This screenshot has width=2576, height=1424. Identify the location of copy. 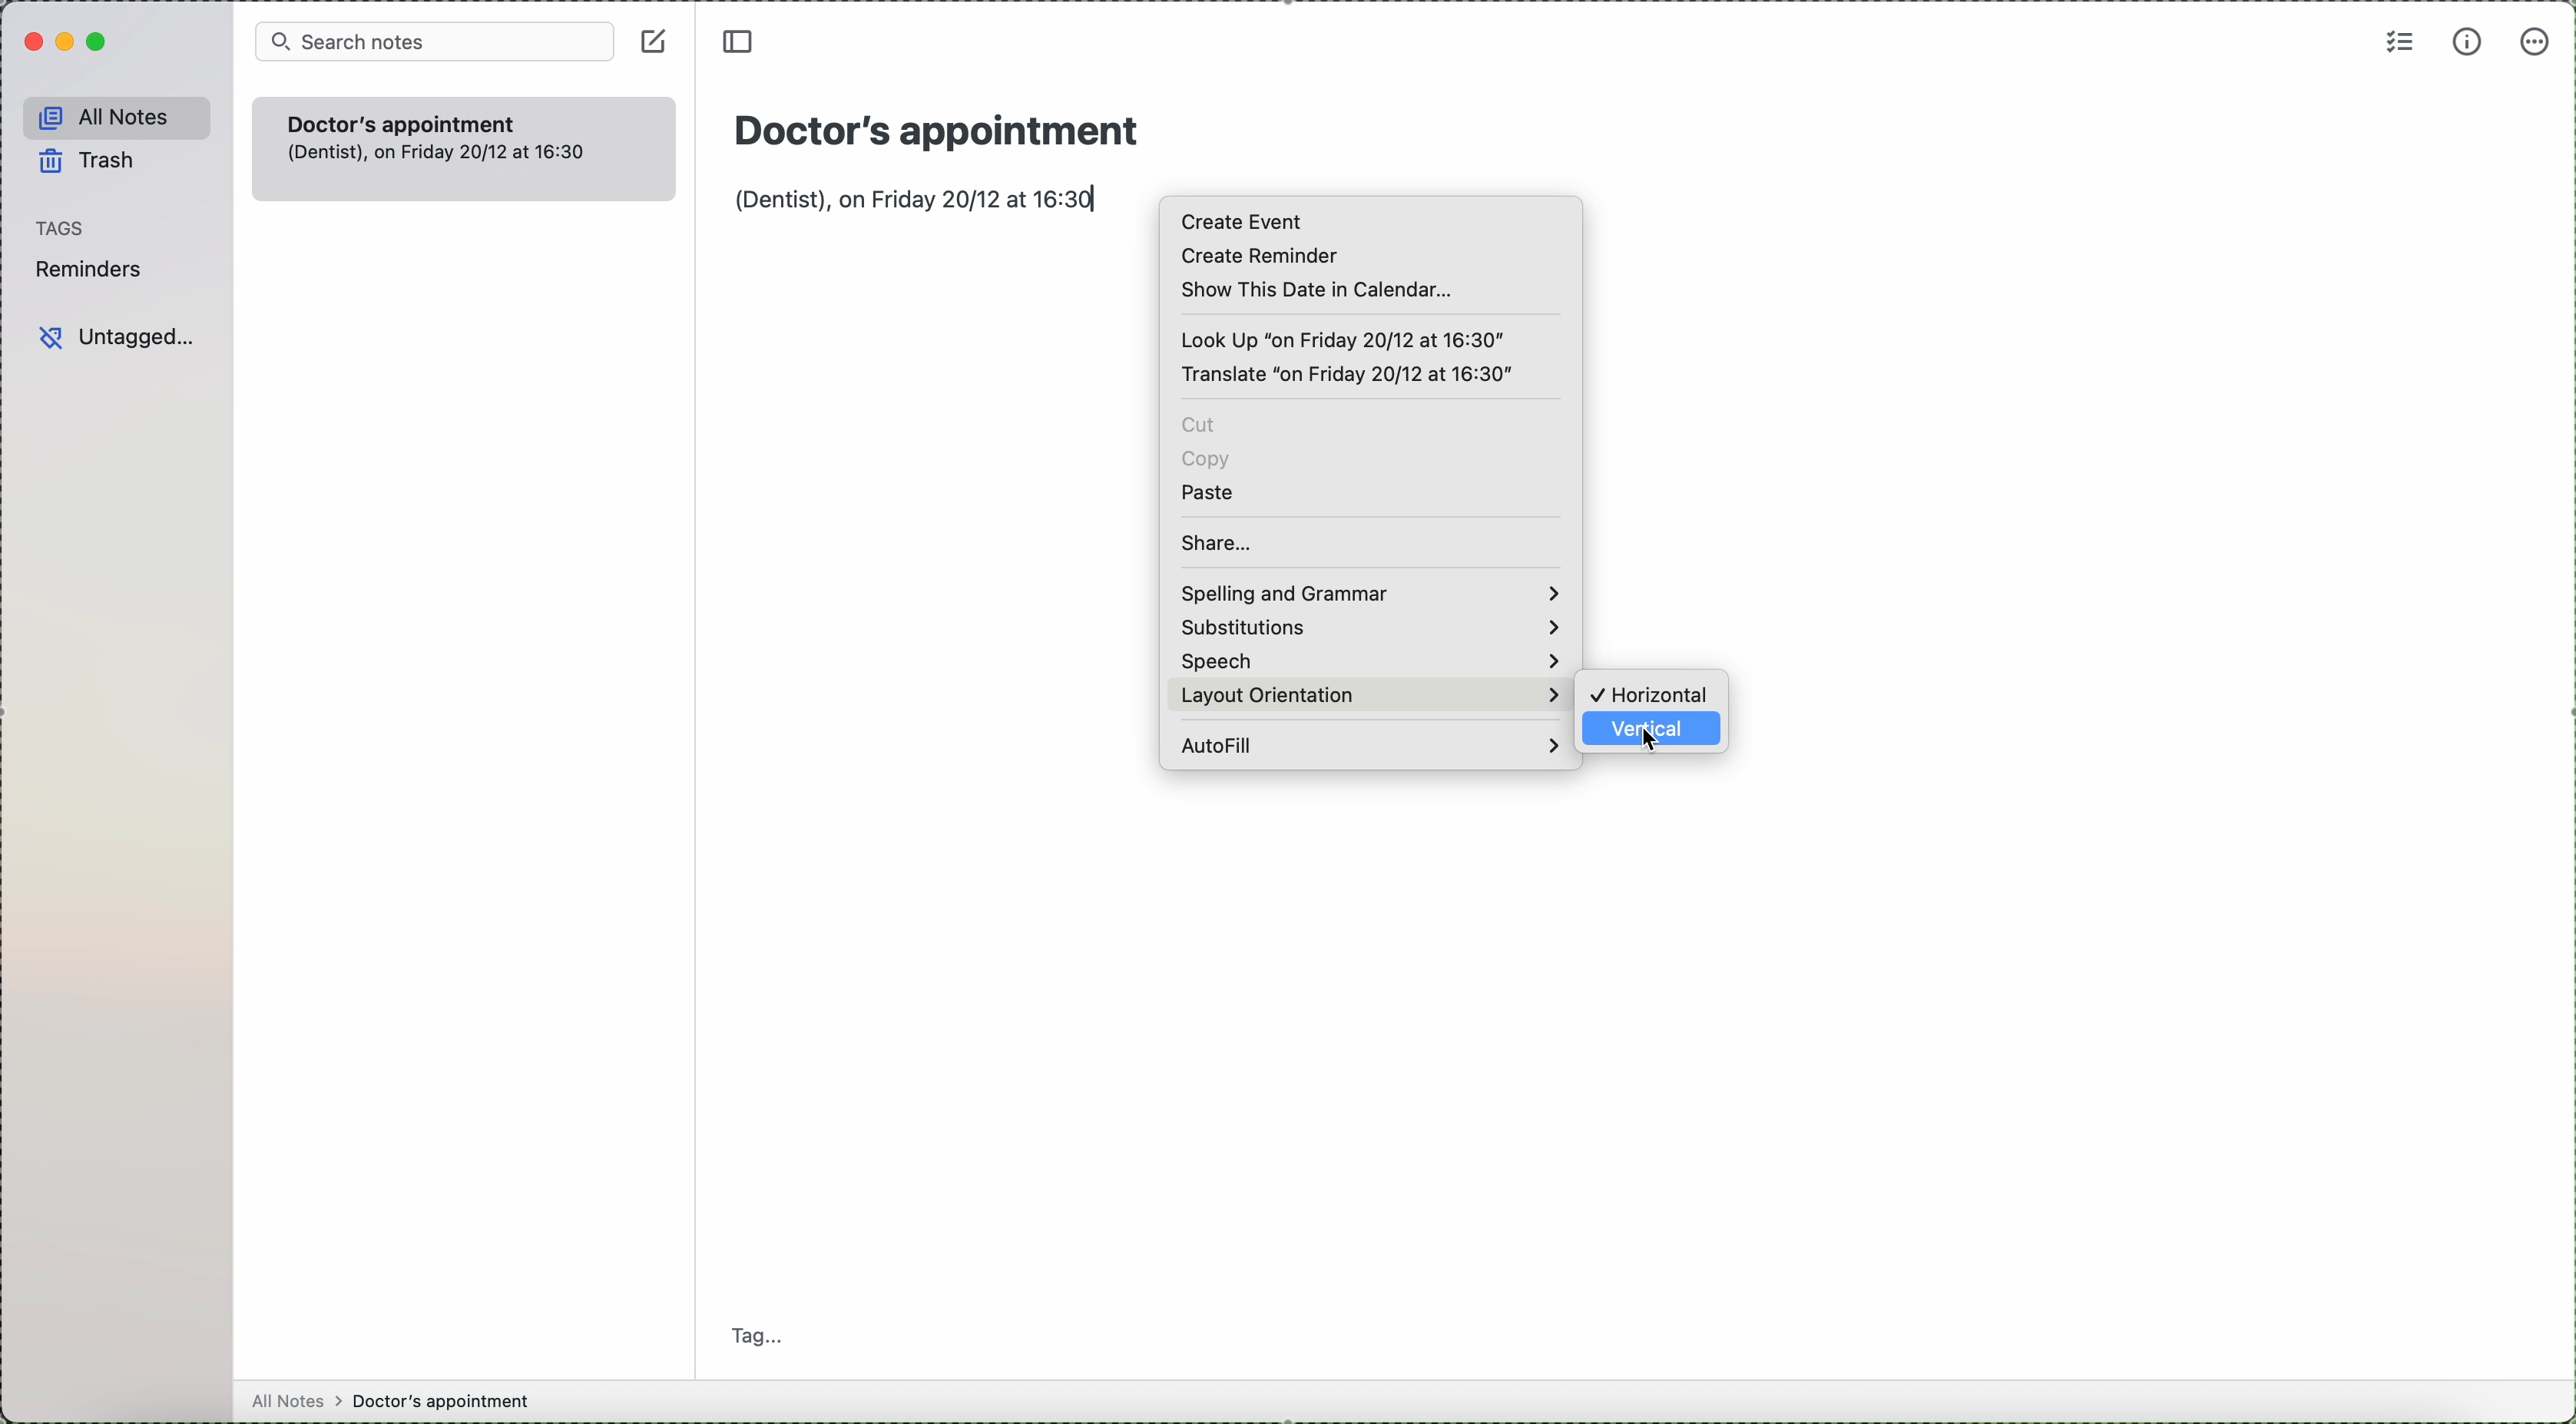
(1207, 460).